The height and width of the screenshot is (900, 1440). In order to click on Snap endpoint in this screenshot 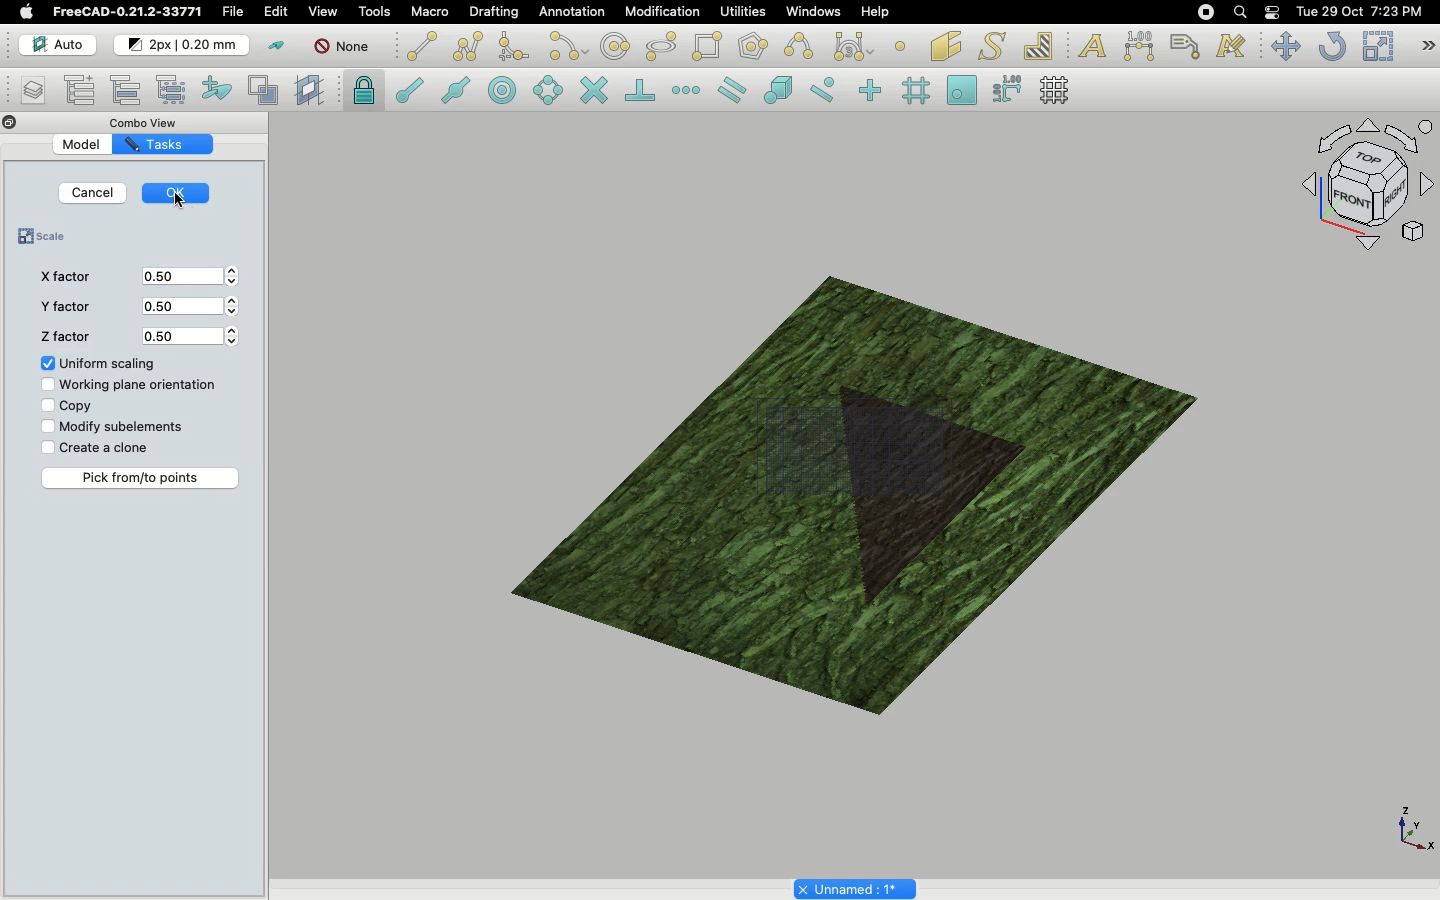, I will do `click(406, 87)`.